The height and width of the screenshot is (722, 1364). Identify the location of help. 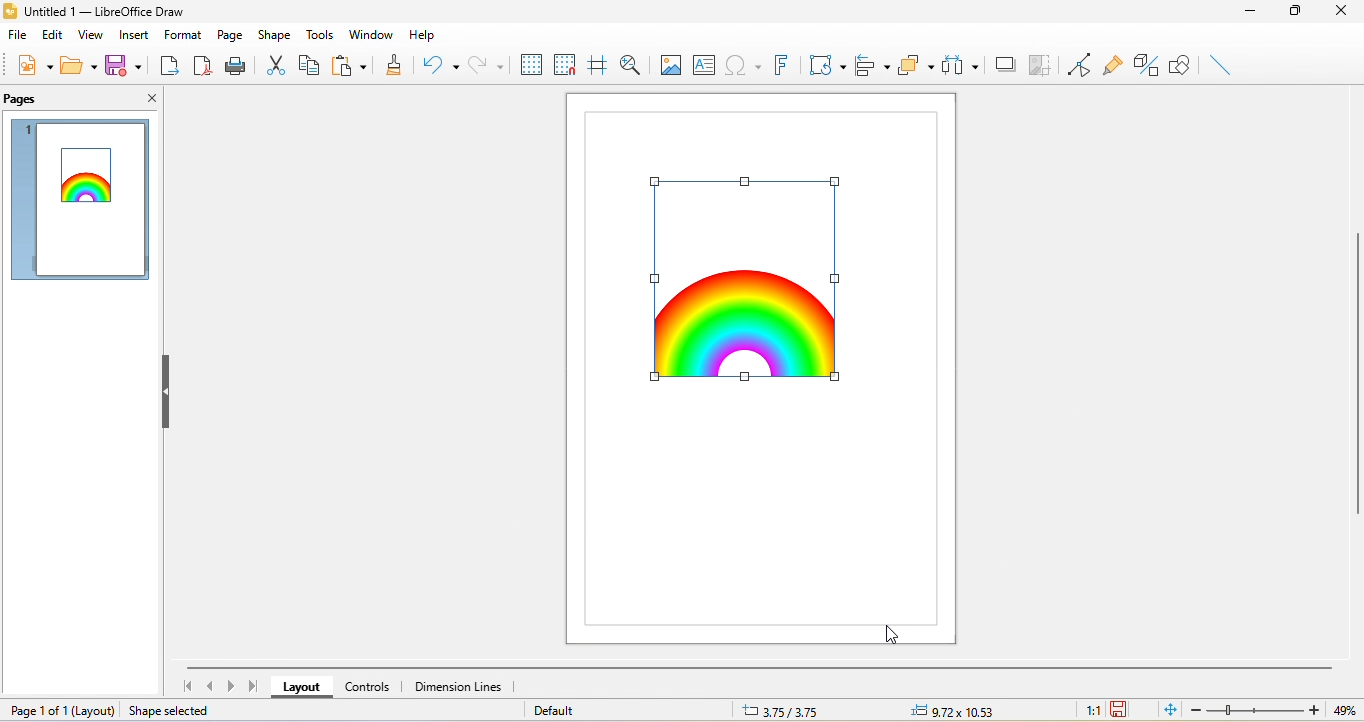
(426, 34).